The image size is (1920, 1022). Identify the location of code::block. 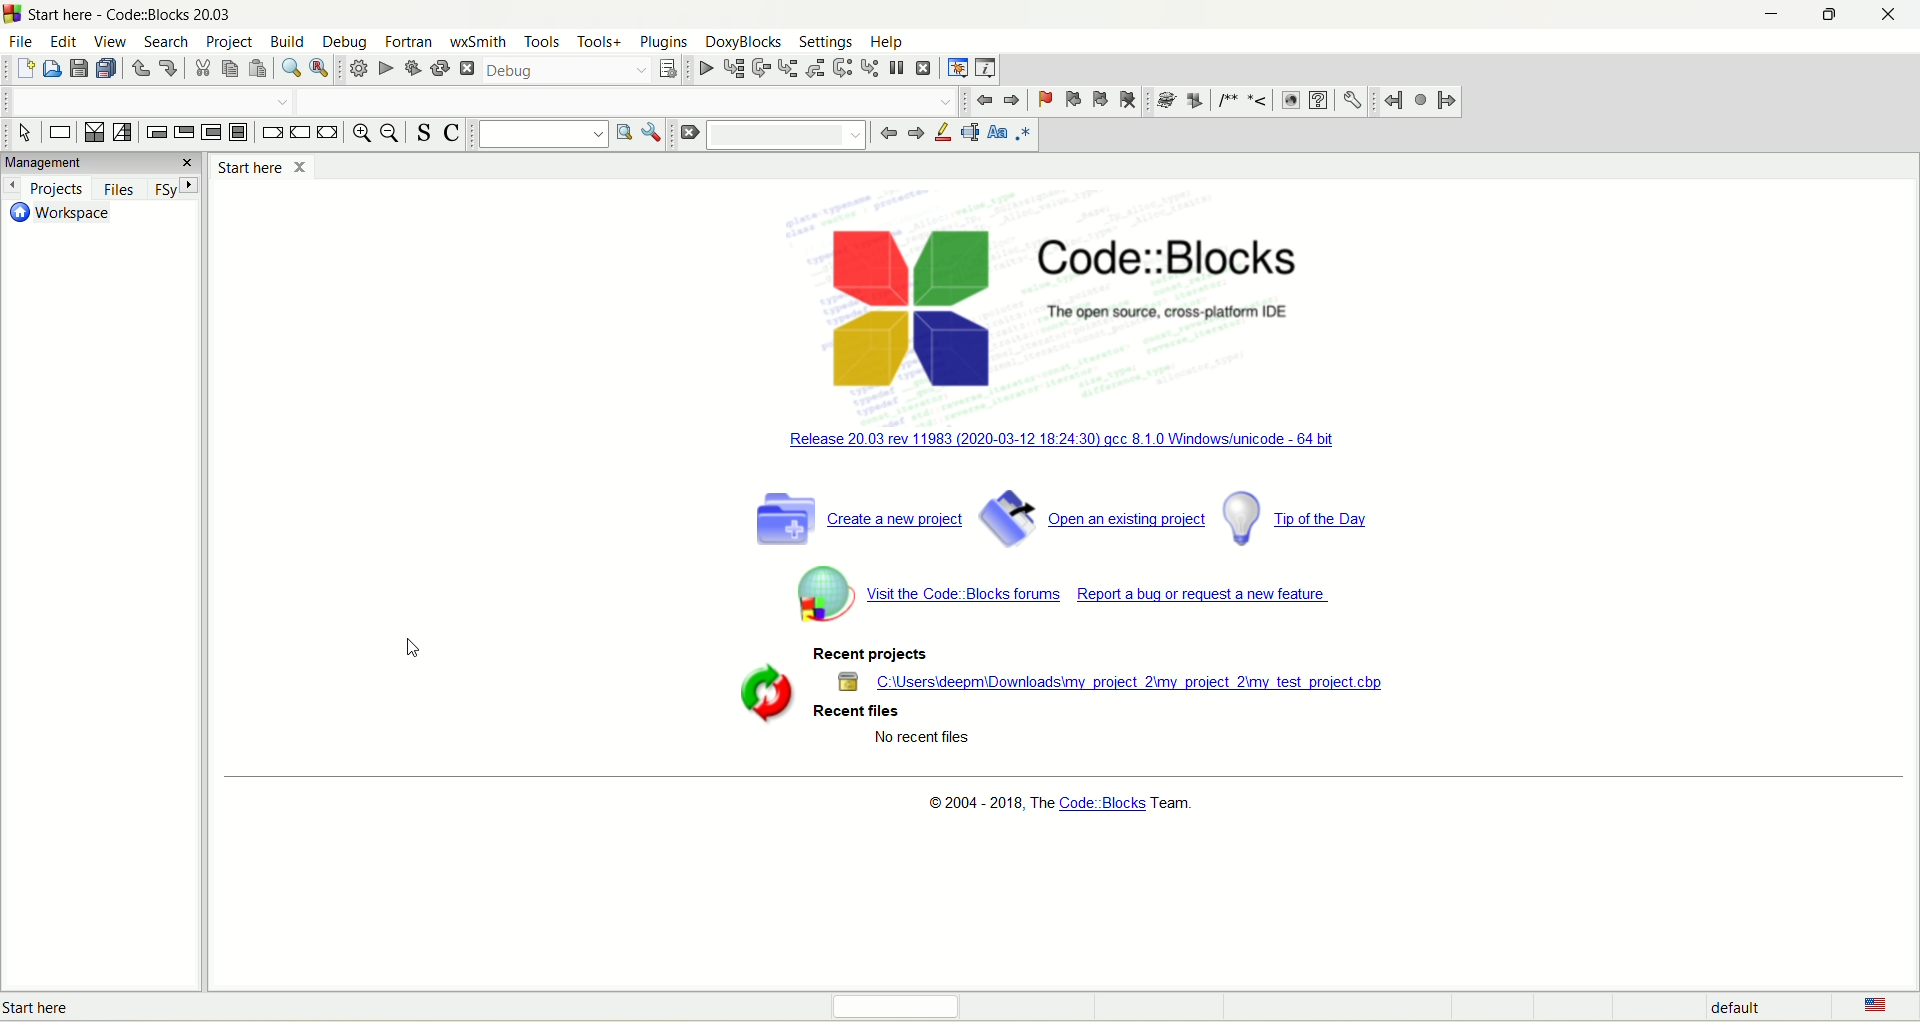
(133, 14).